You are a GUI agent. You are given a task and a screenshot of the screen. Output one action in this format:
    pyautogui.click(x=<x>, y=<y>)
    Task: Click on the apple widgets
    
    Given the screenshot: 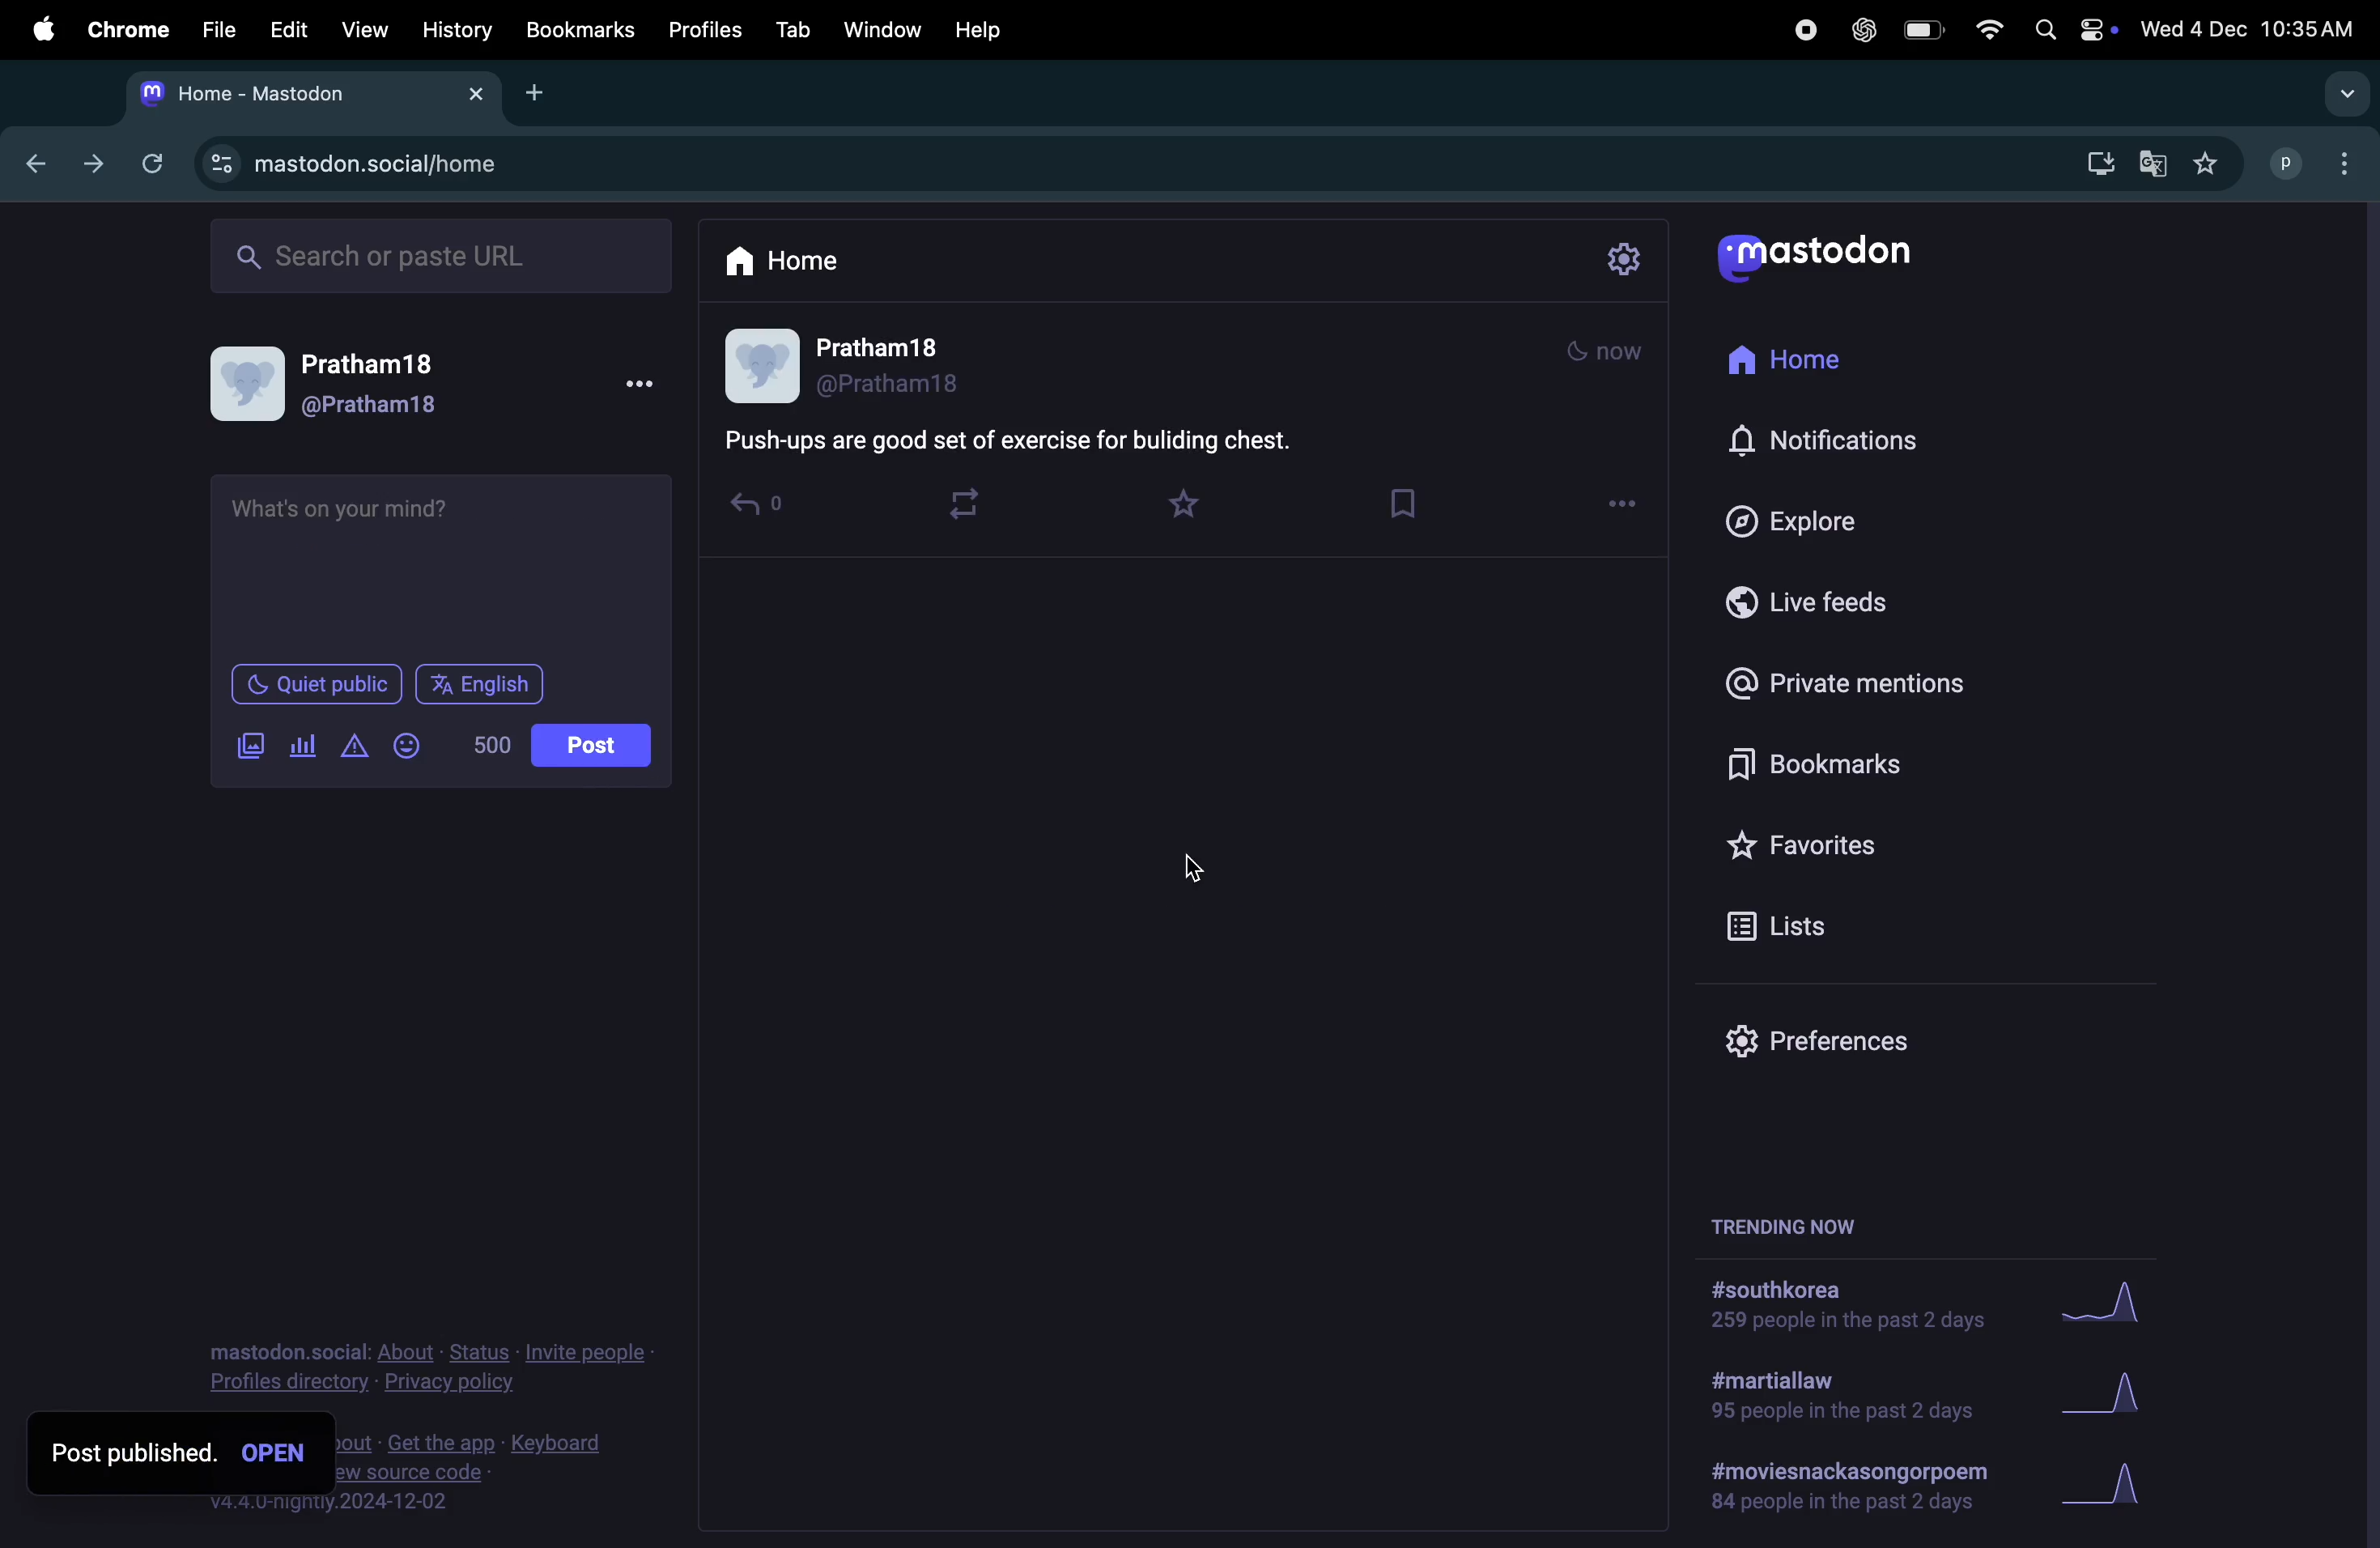 What is the action you would take?
    pyautogui.click(x=2071, y=31)
    